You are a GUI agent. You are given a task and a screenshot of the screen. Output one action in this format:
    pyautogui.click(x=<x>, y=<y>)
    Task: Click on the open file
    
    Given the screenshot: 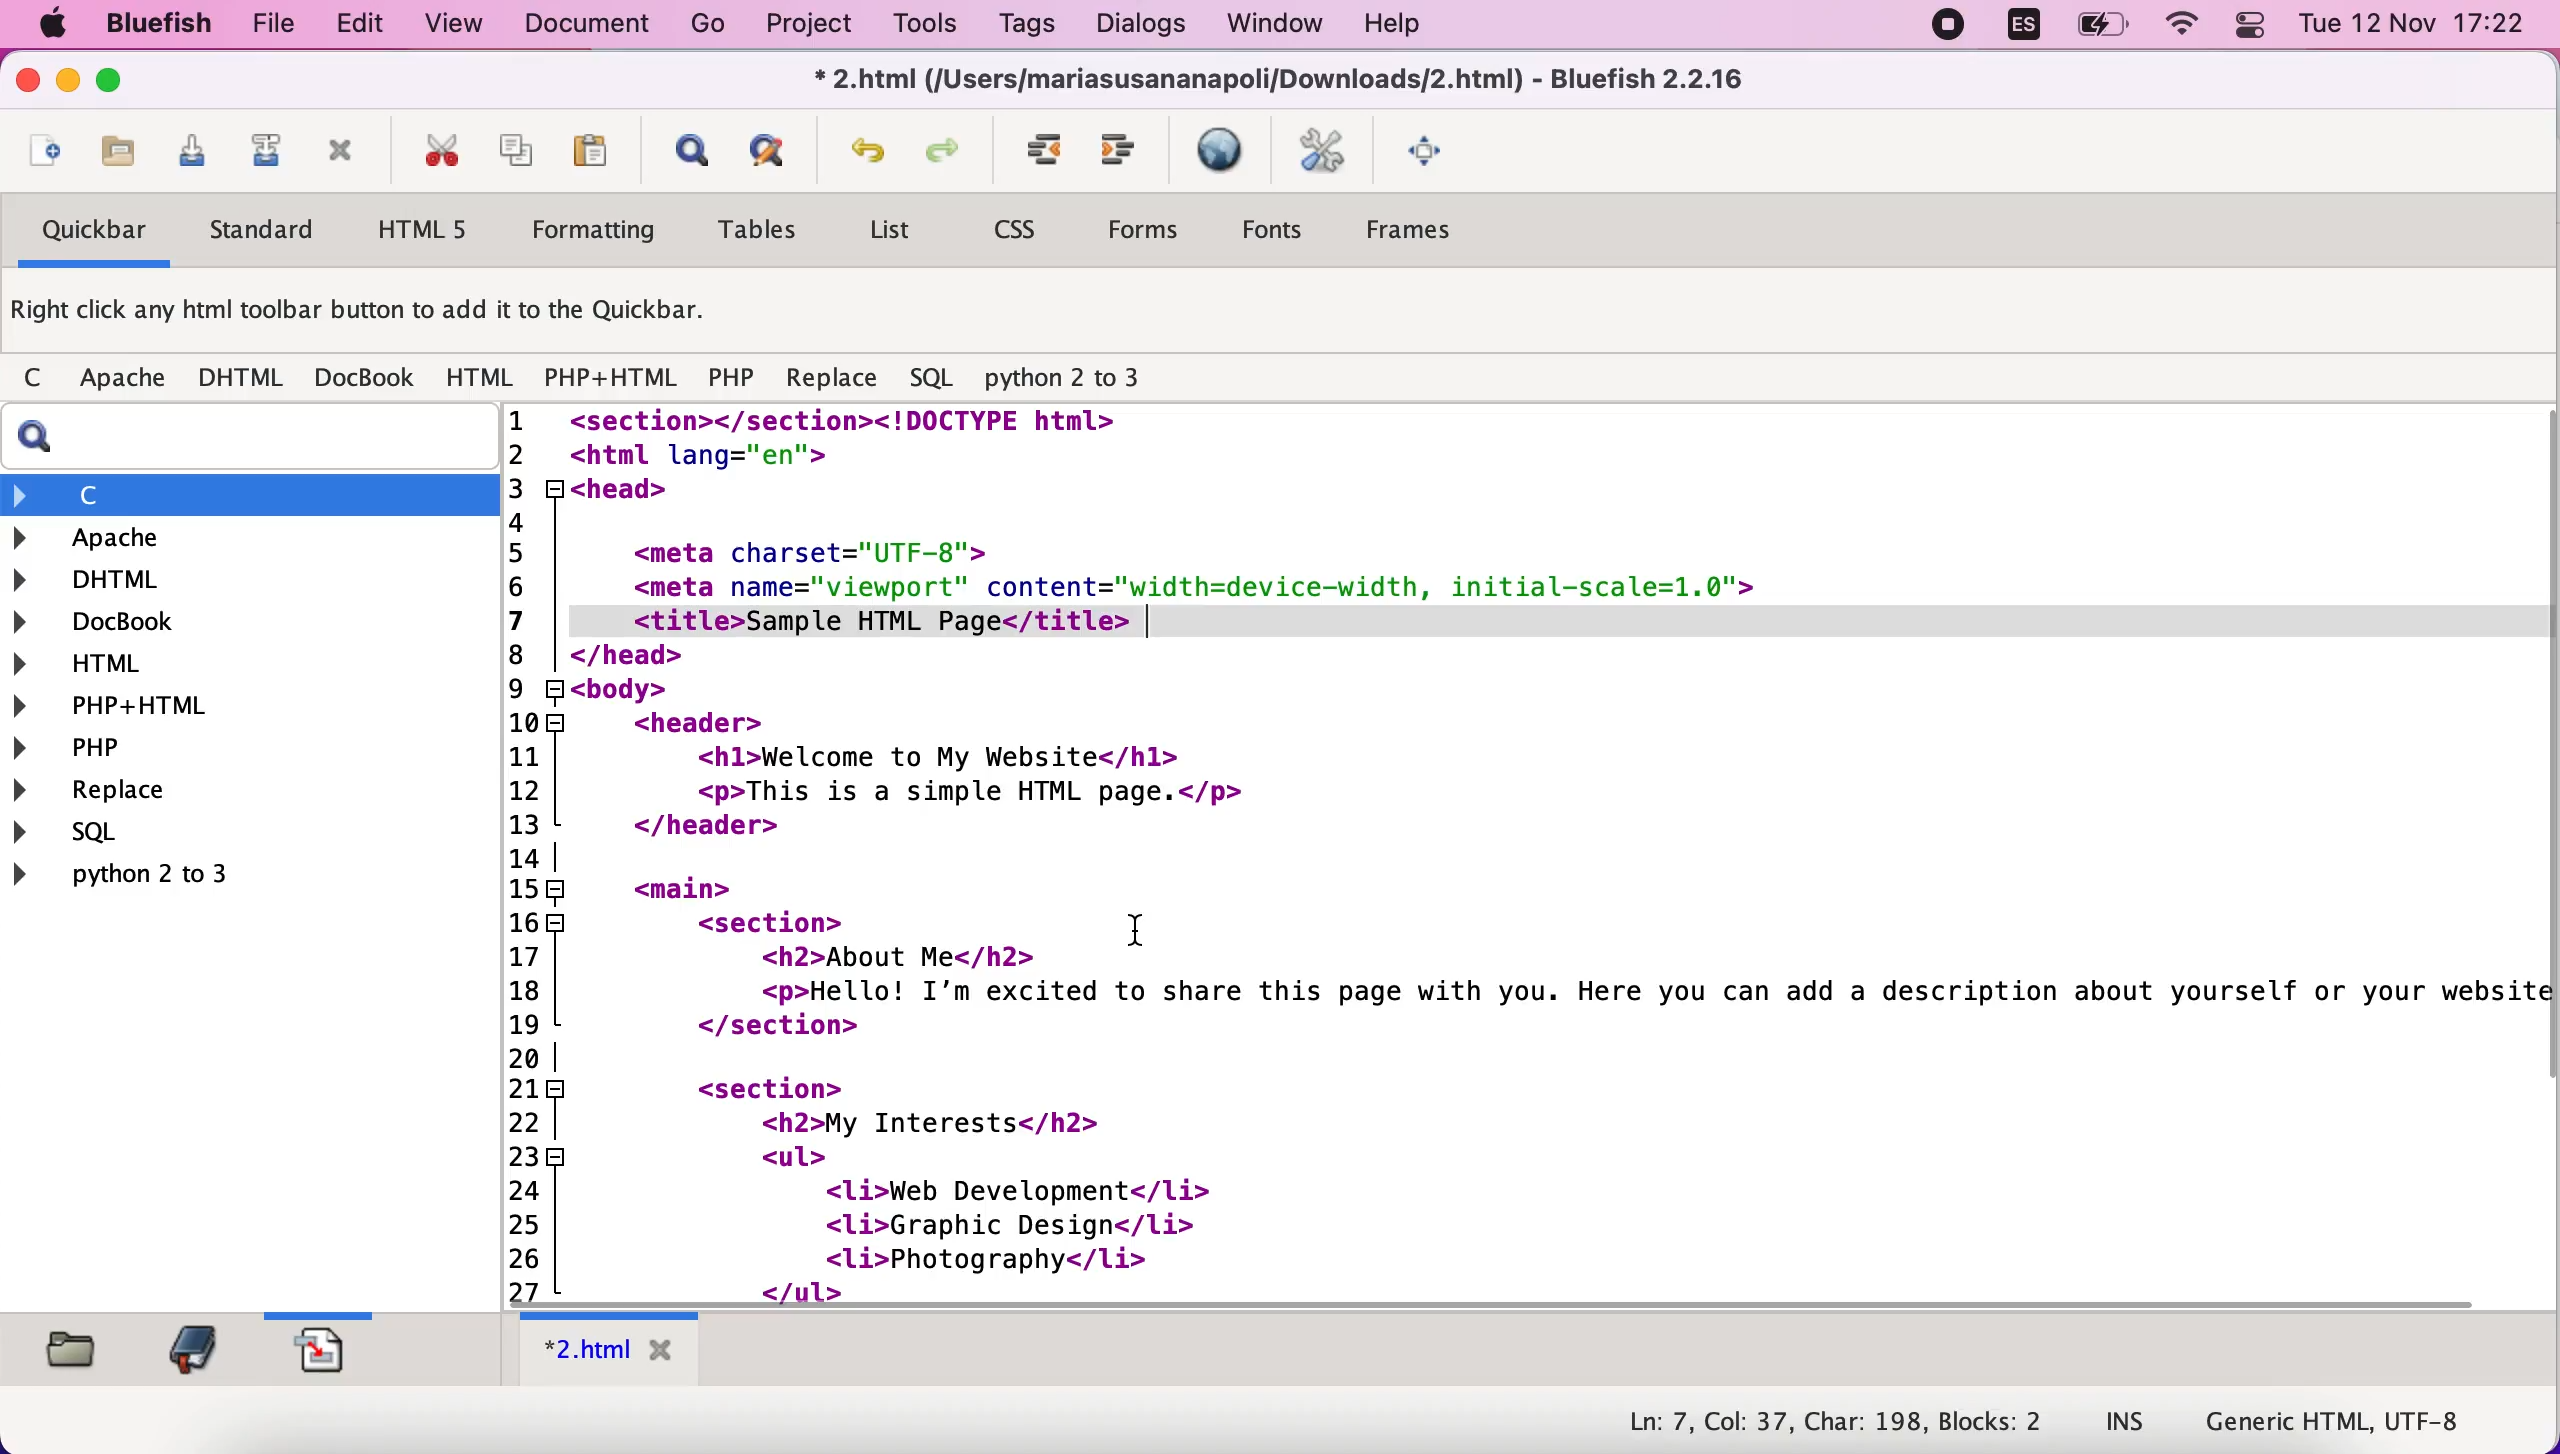 What is the action you would take?
    pyautogui.click(x=118, y=152)
    